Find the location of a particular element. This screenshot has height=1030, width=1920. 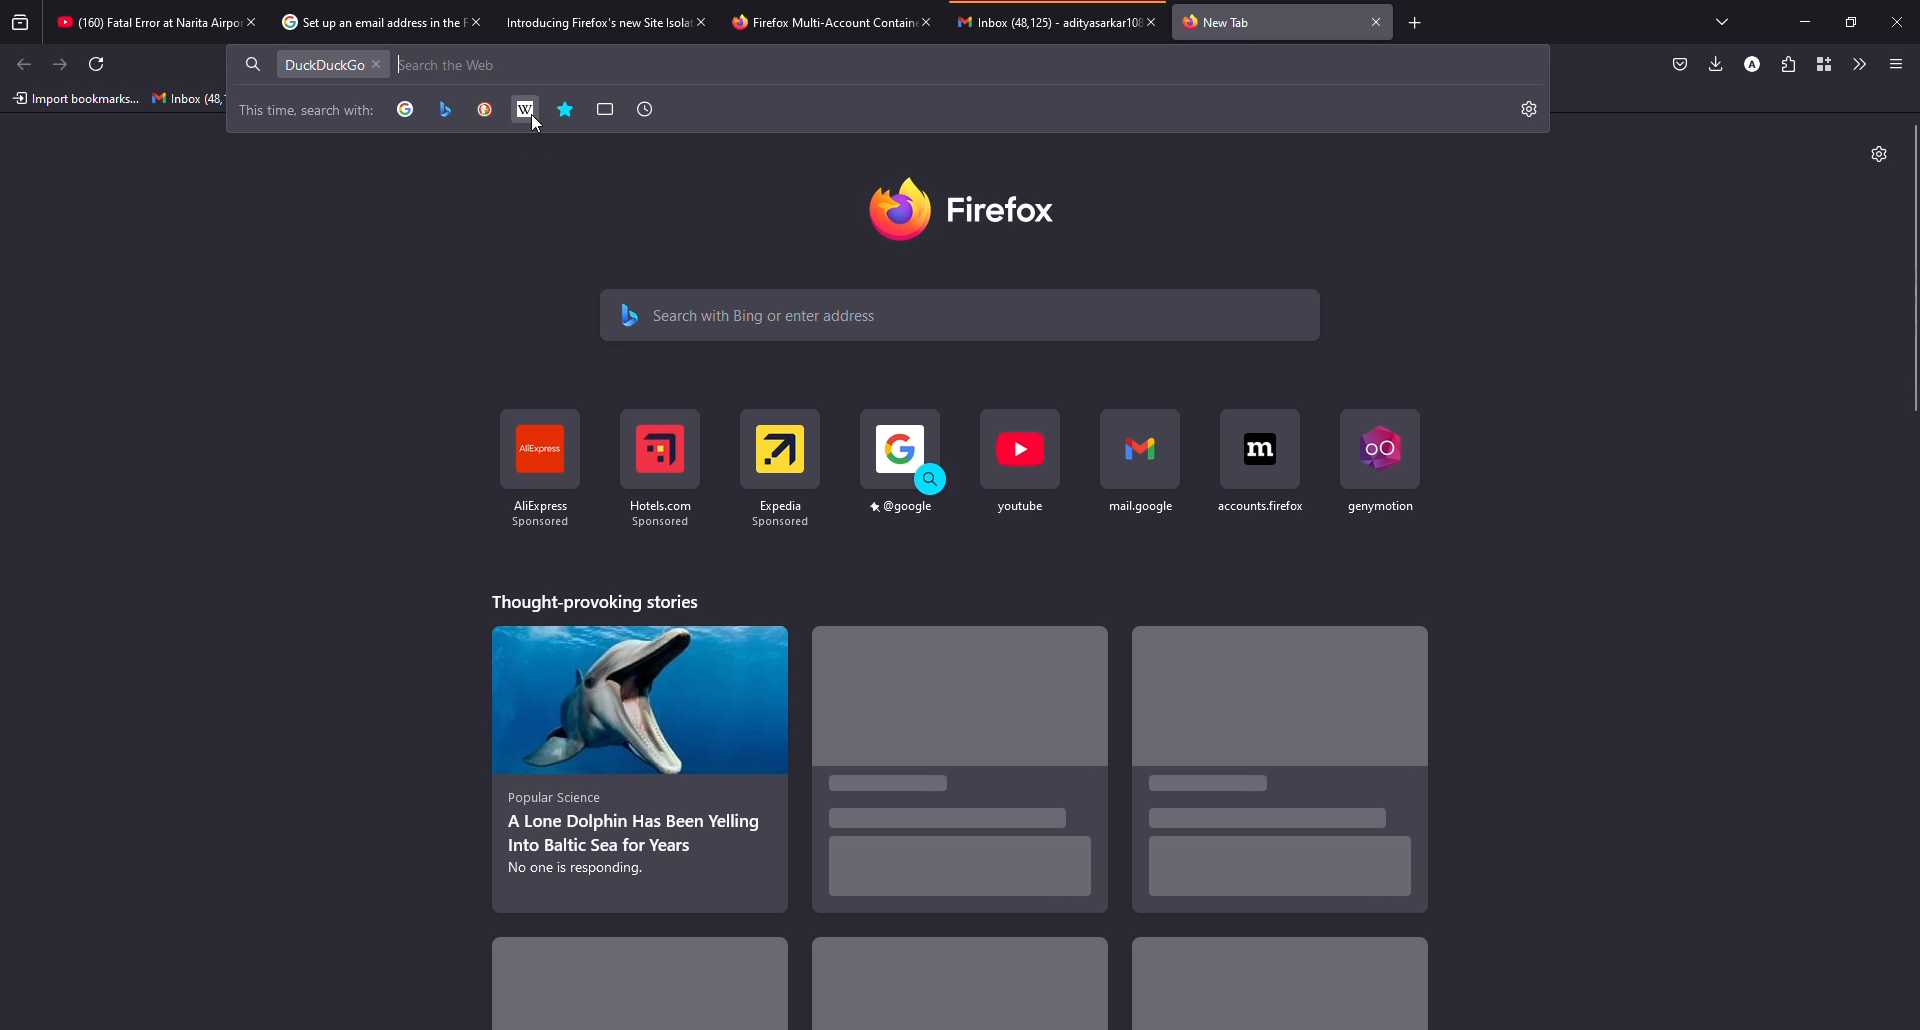

inbox is located at coordinates (187, 98).